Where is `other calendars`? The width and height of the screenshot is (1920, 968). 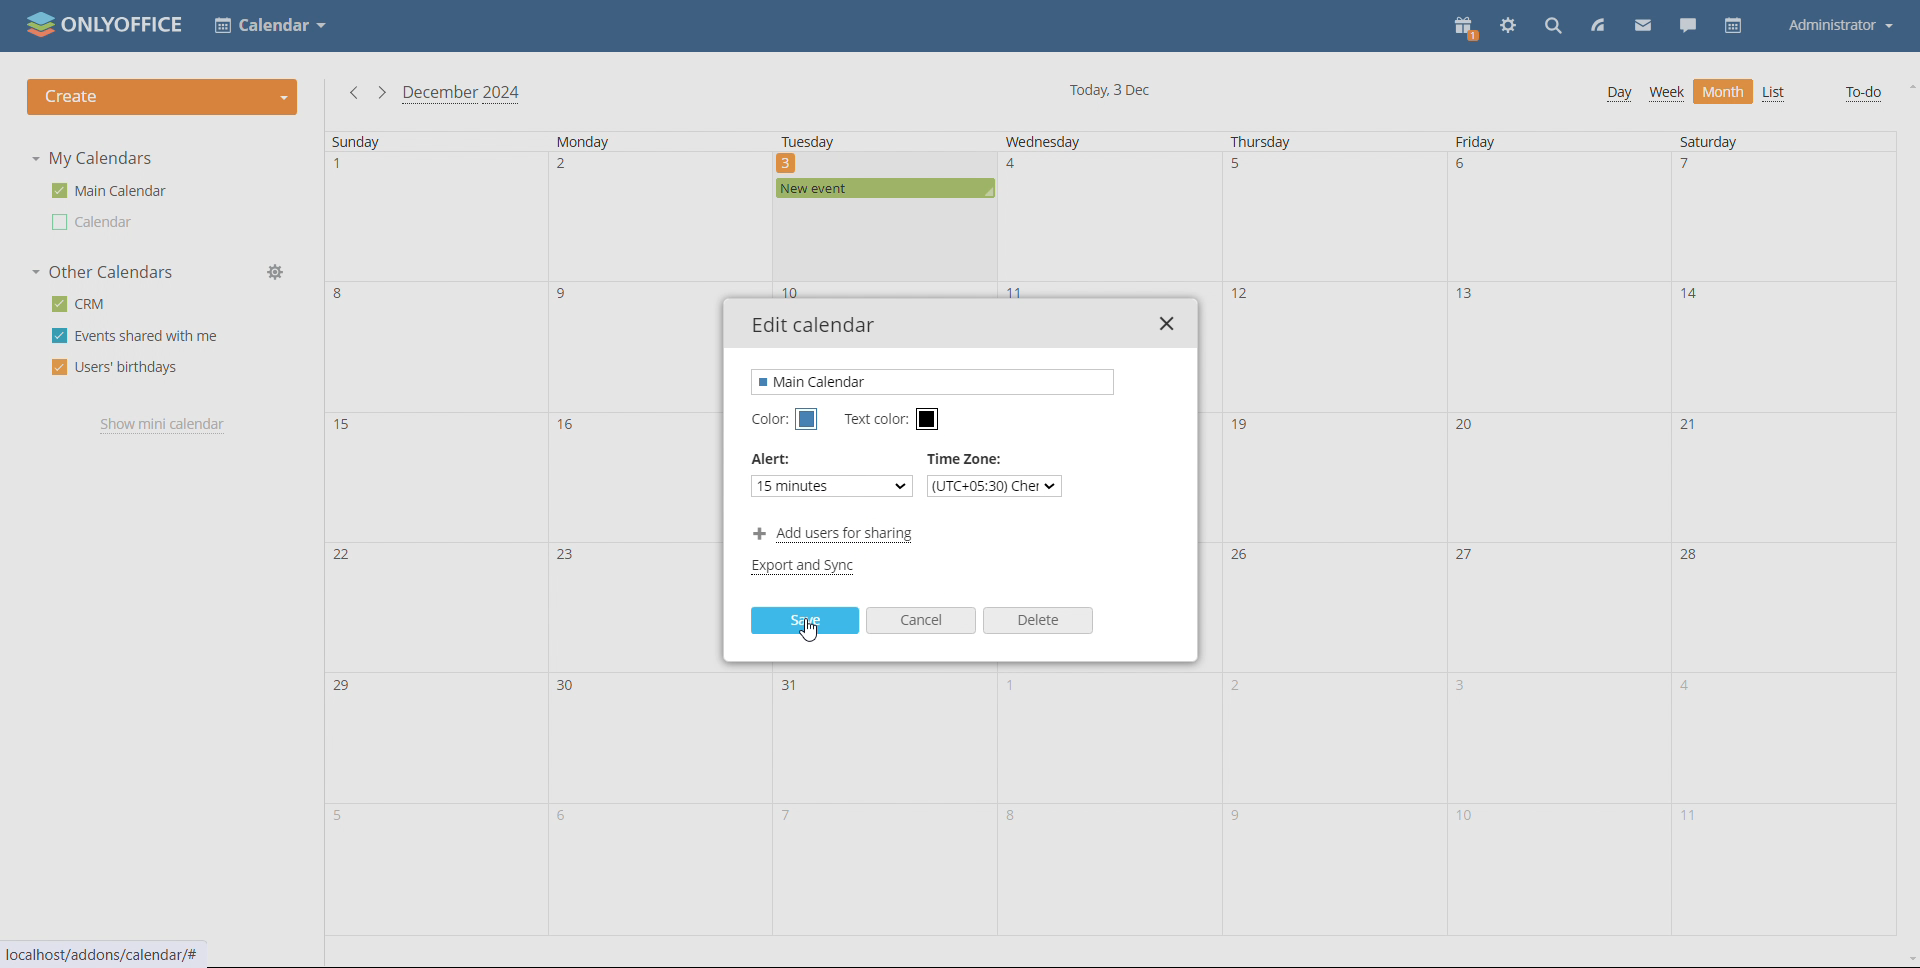
other calendars is located at coordinates (102, 273).